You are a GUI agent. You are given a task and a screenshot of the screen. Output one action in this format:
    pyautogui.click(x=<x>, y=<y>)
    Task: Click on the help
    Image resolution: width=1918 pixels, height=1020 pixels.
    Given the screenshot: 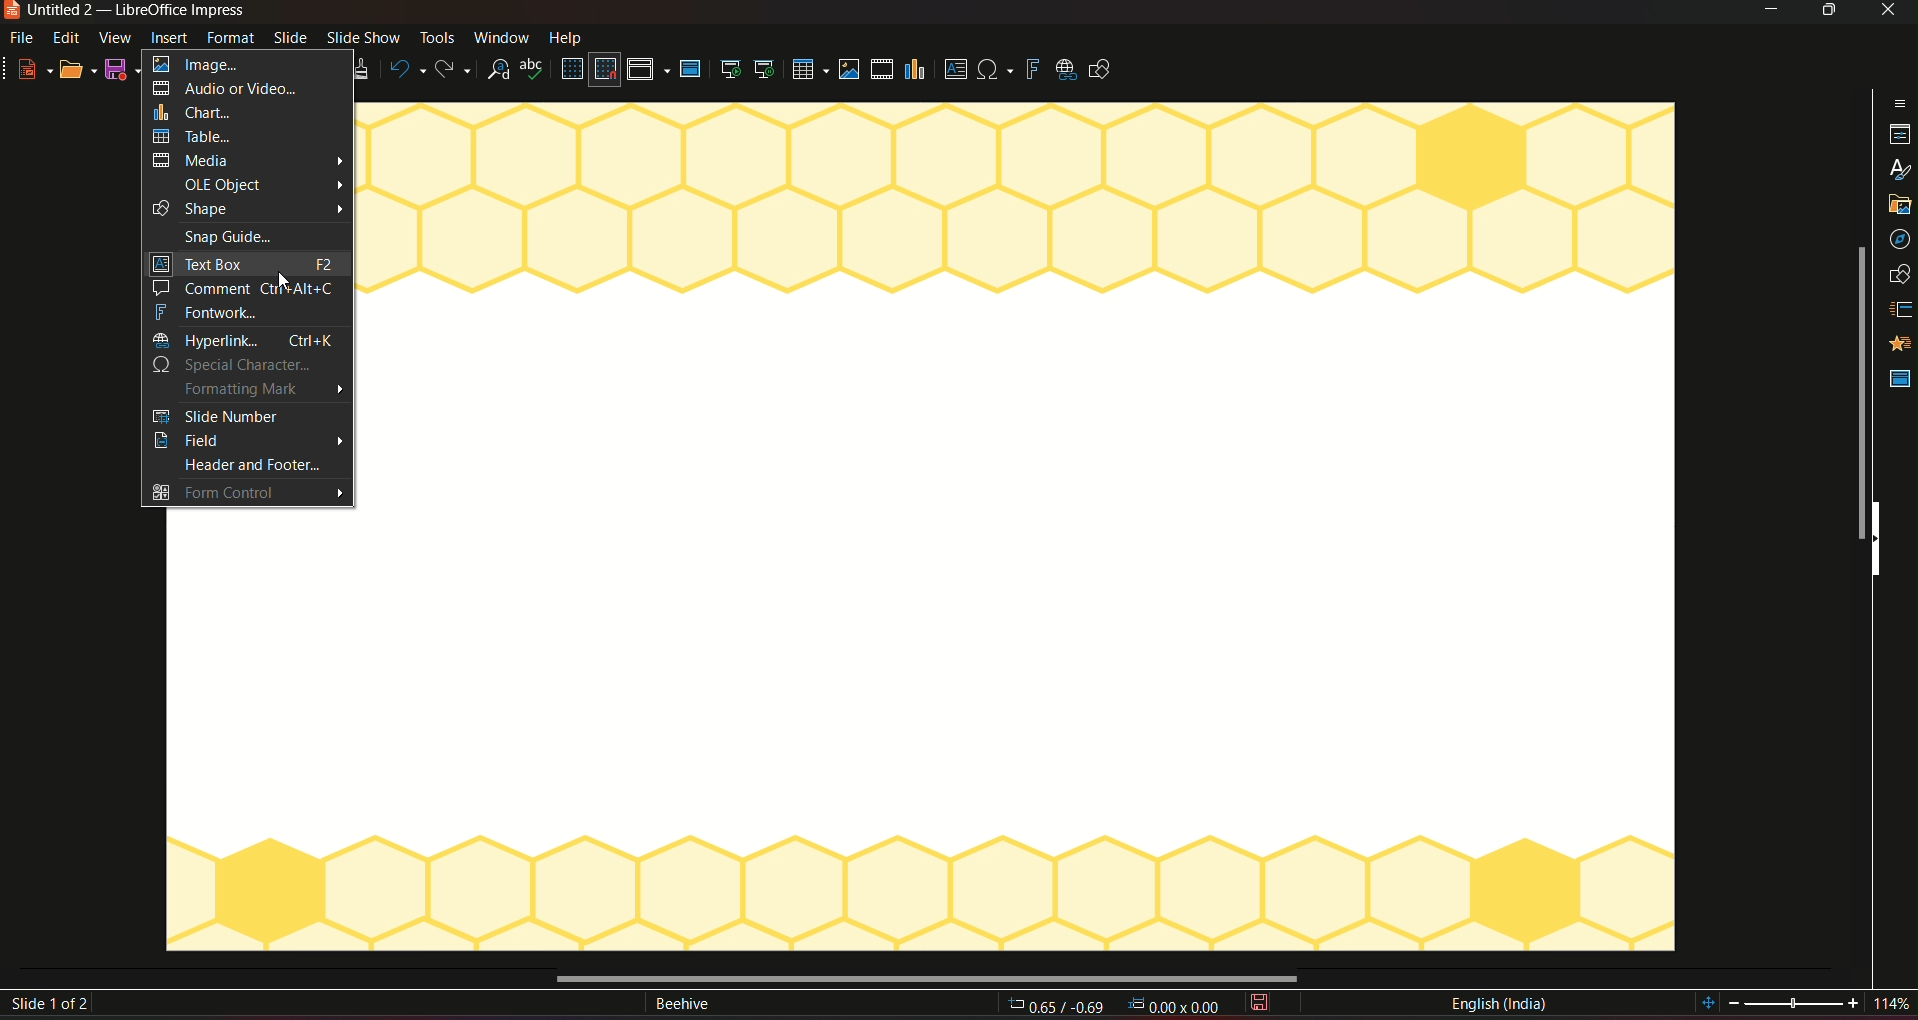 What is the action you would take?
    pyautogui.click(x=568, y=36)
    